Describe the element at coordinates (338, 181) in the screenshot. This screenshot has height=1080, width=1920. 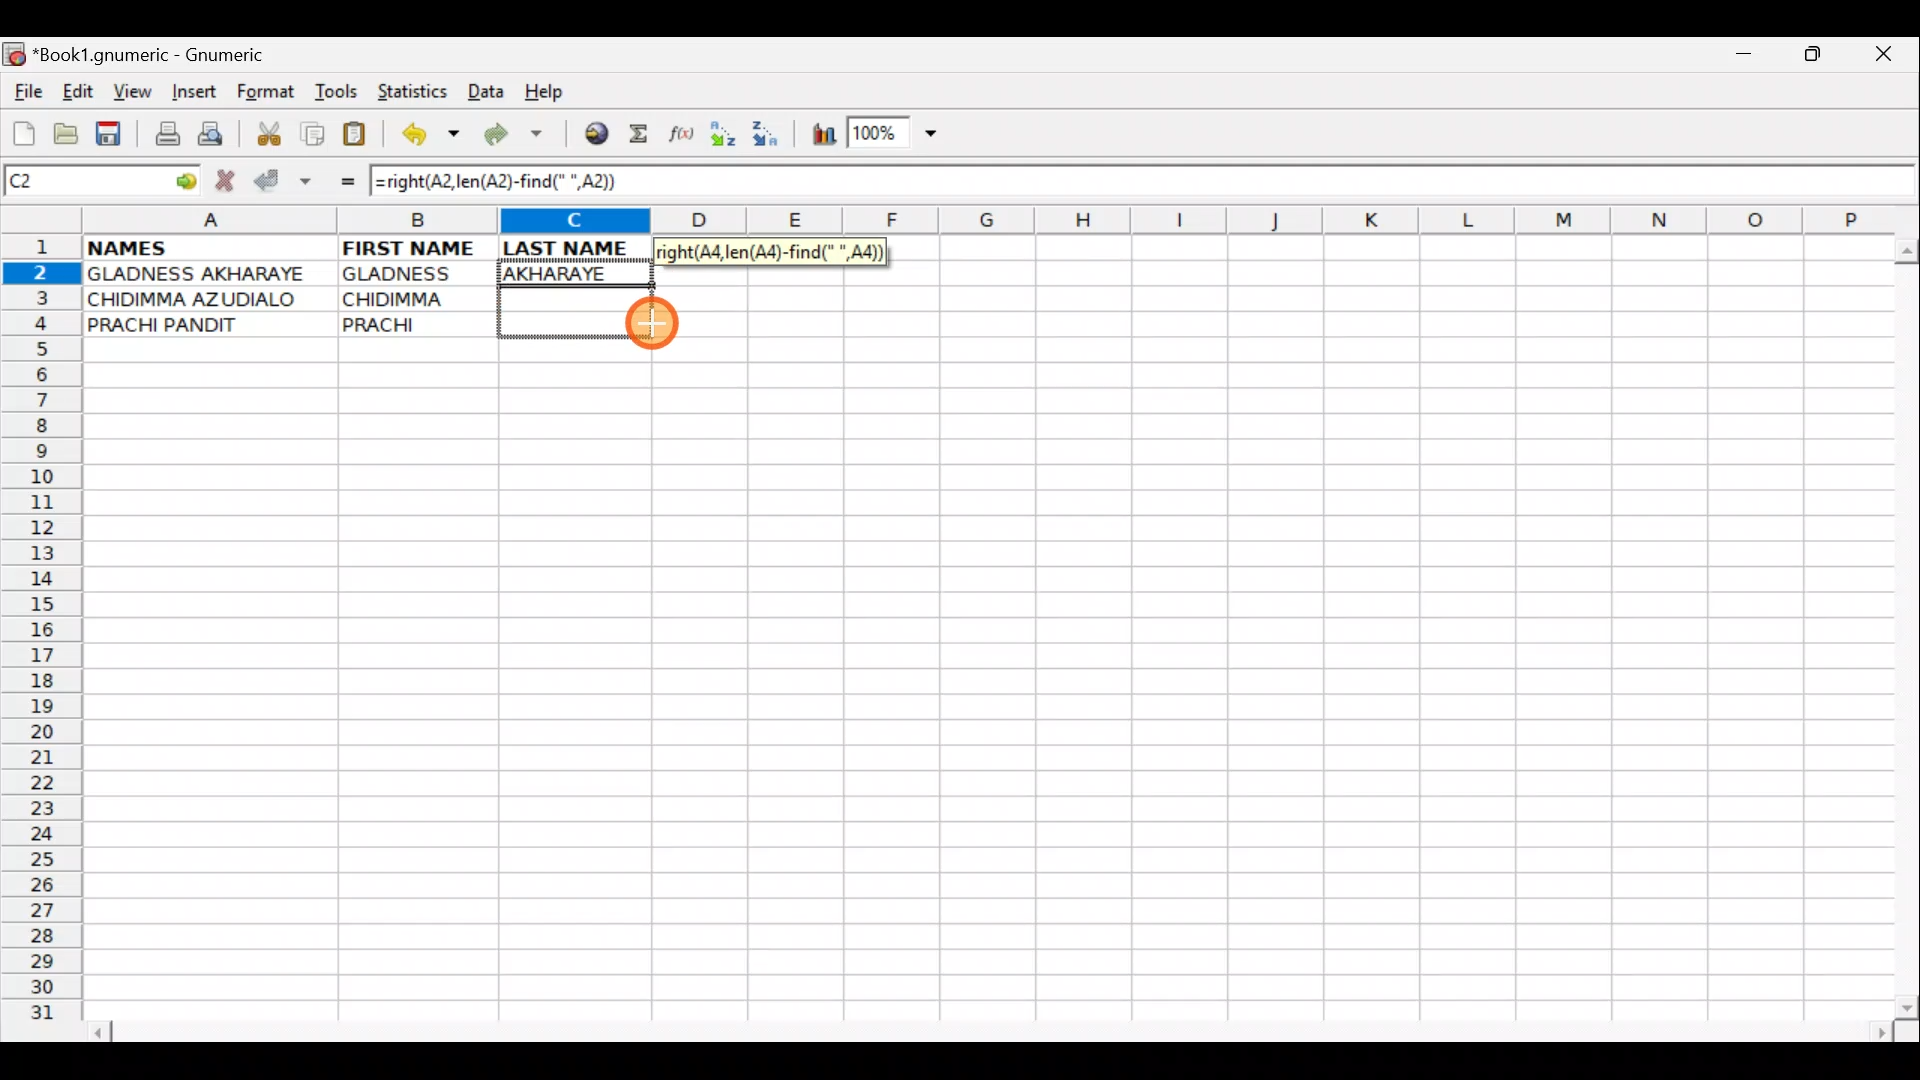
I see `Enter formula` at that location.